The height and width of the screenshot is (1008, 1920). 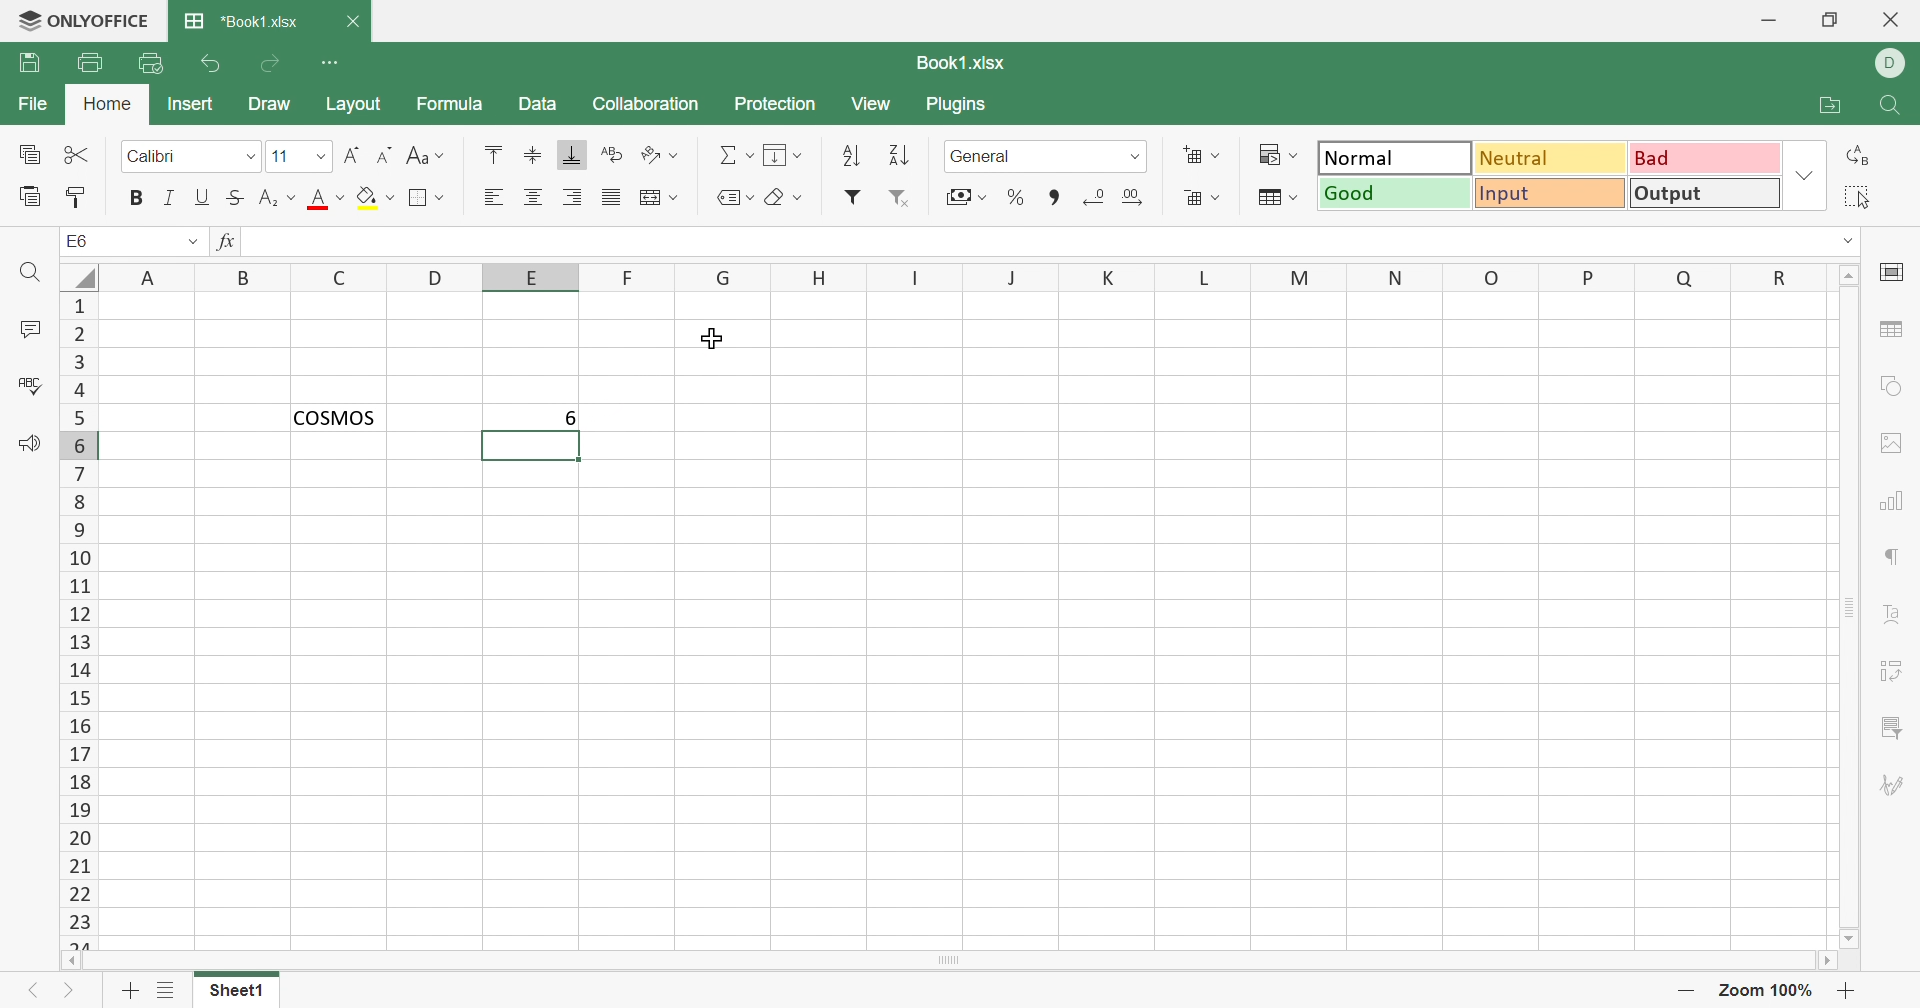 I want to click on Drop down, so click(x=1845, y=241).